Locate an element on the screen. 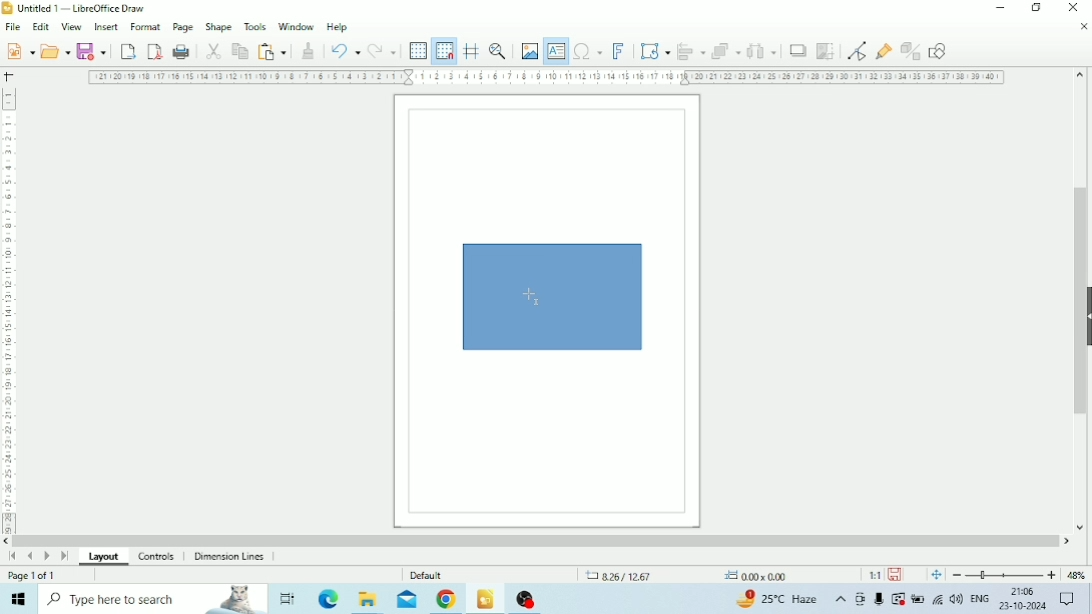 The width and height of the screenshot is (1092, 614). Scroll to previous page is located at coordinates (31, 556).